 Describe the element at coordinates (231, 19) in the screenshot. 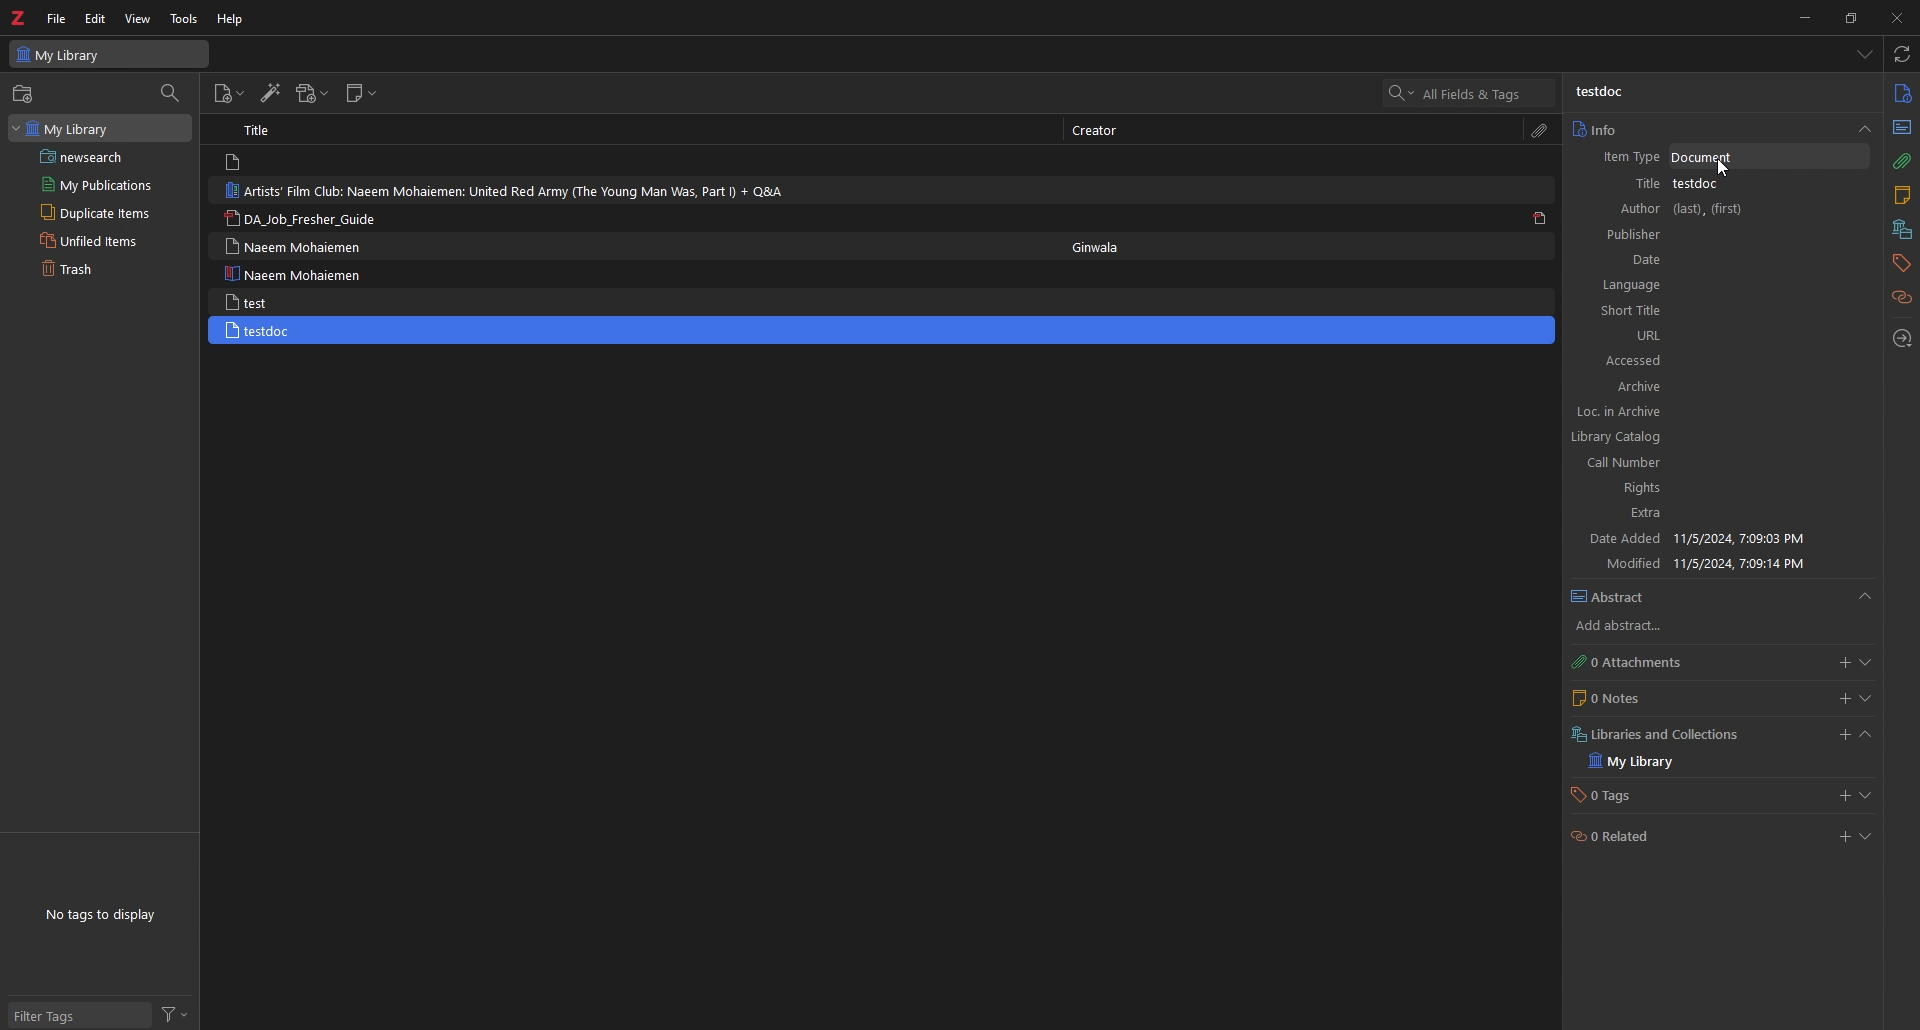

I see `help` at that location.